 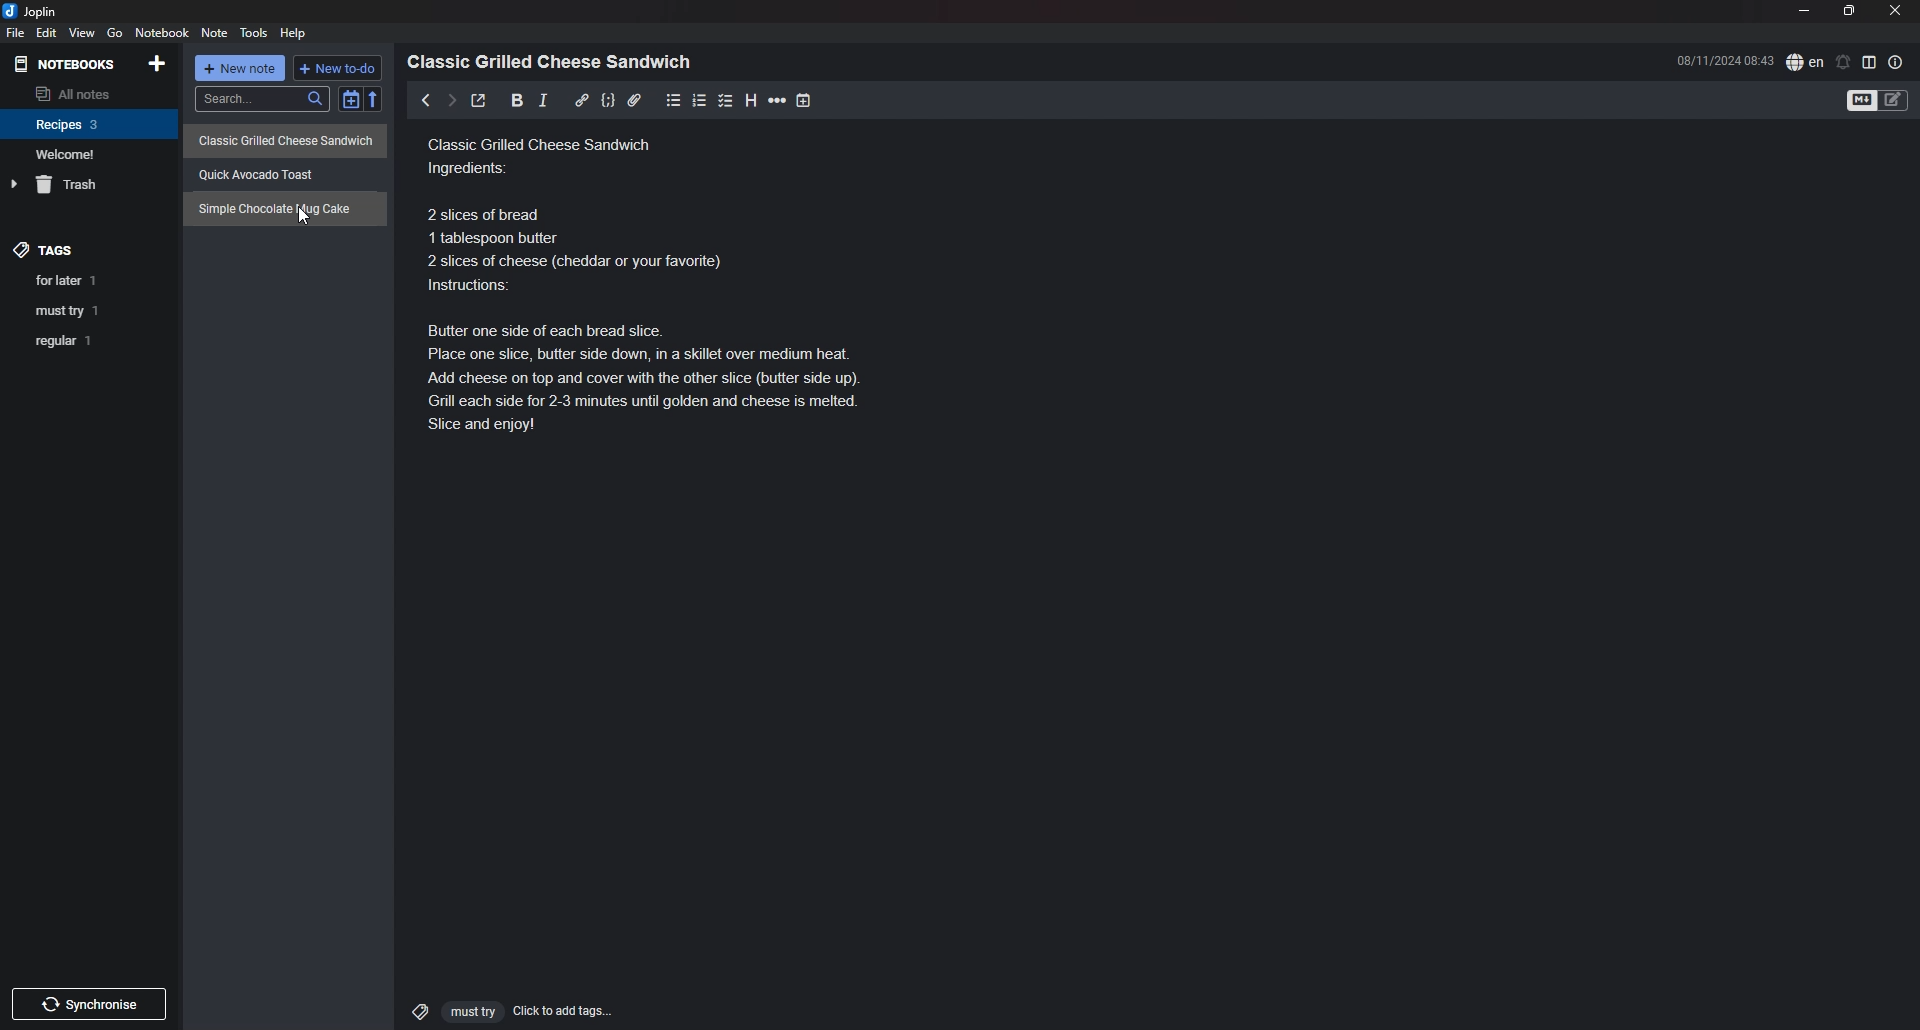 I want to click on checkbox, so click(x=726, y=100).